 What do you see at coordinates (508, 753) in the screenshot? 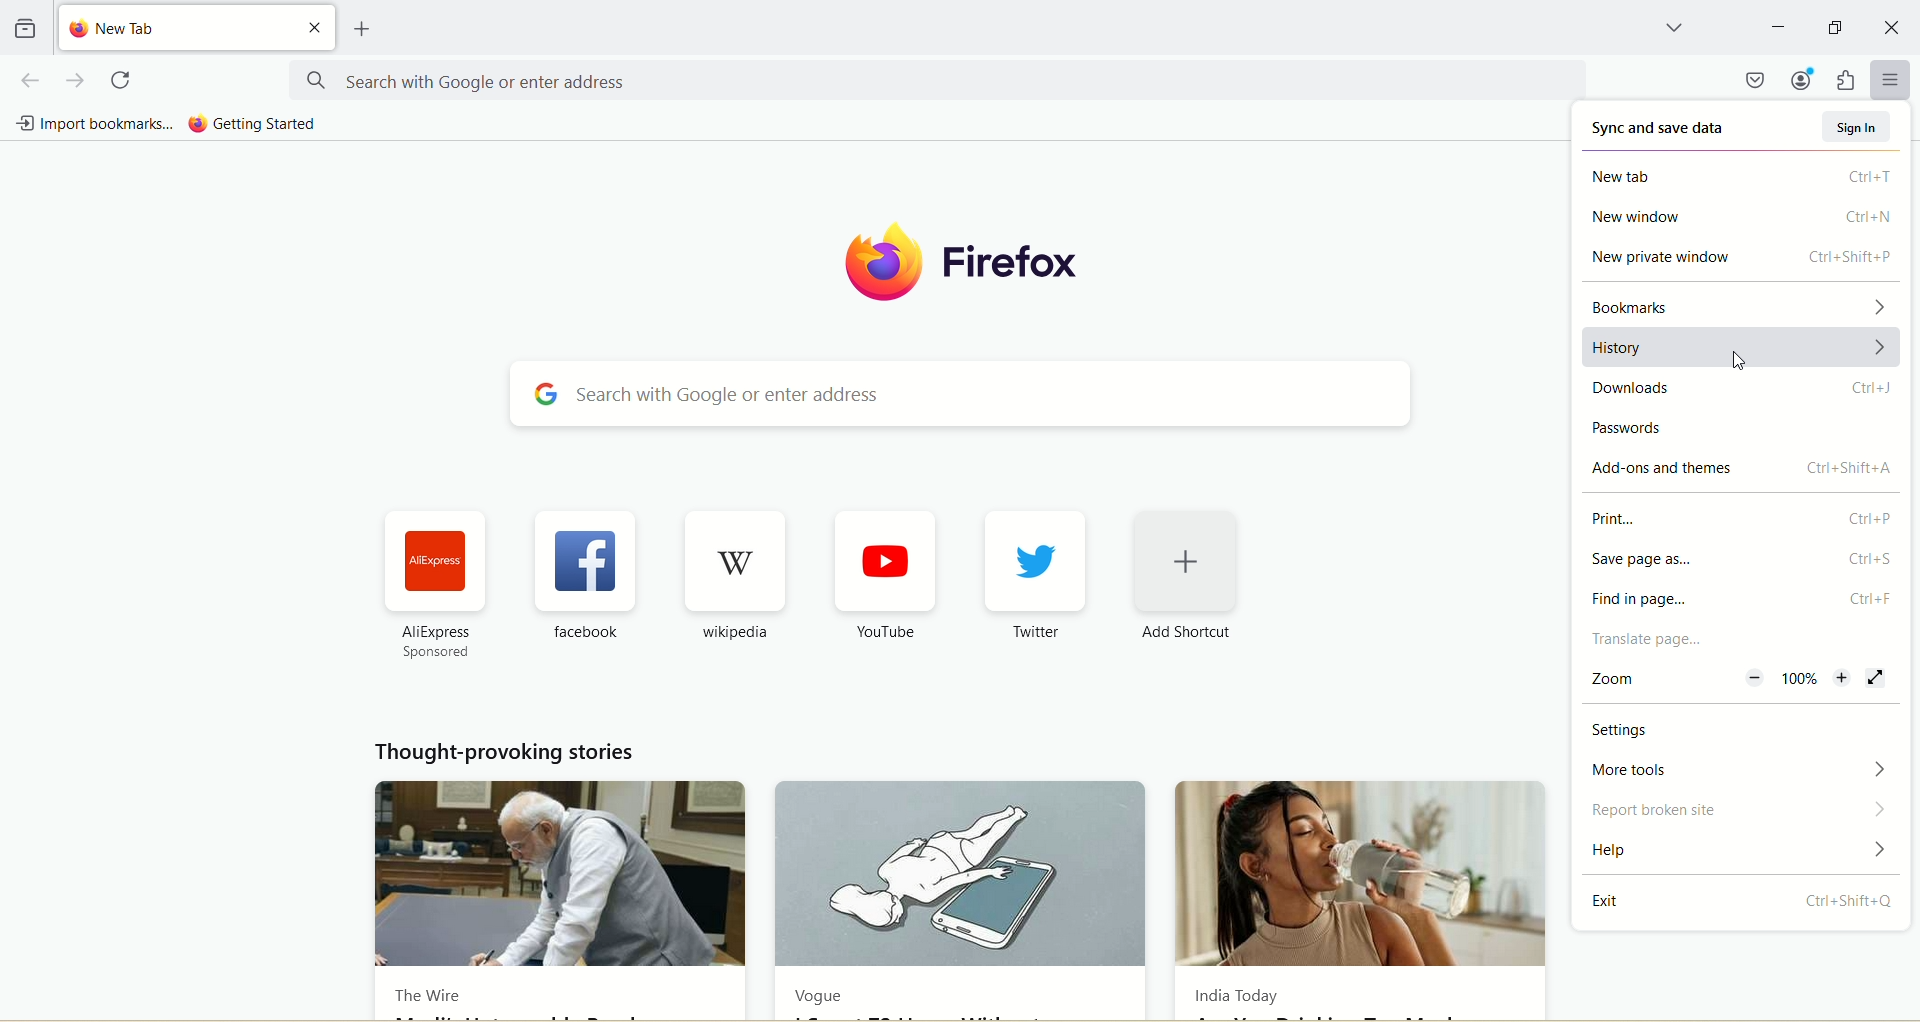
I see `thought provoking stories` at bounding box center [508, 753].